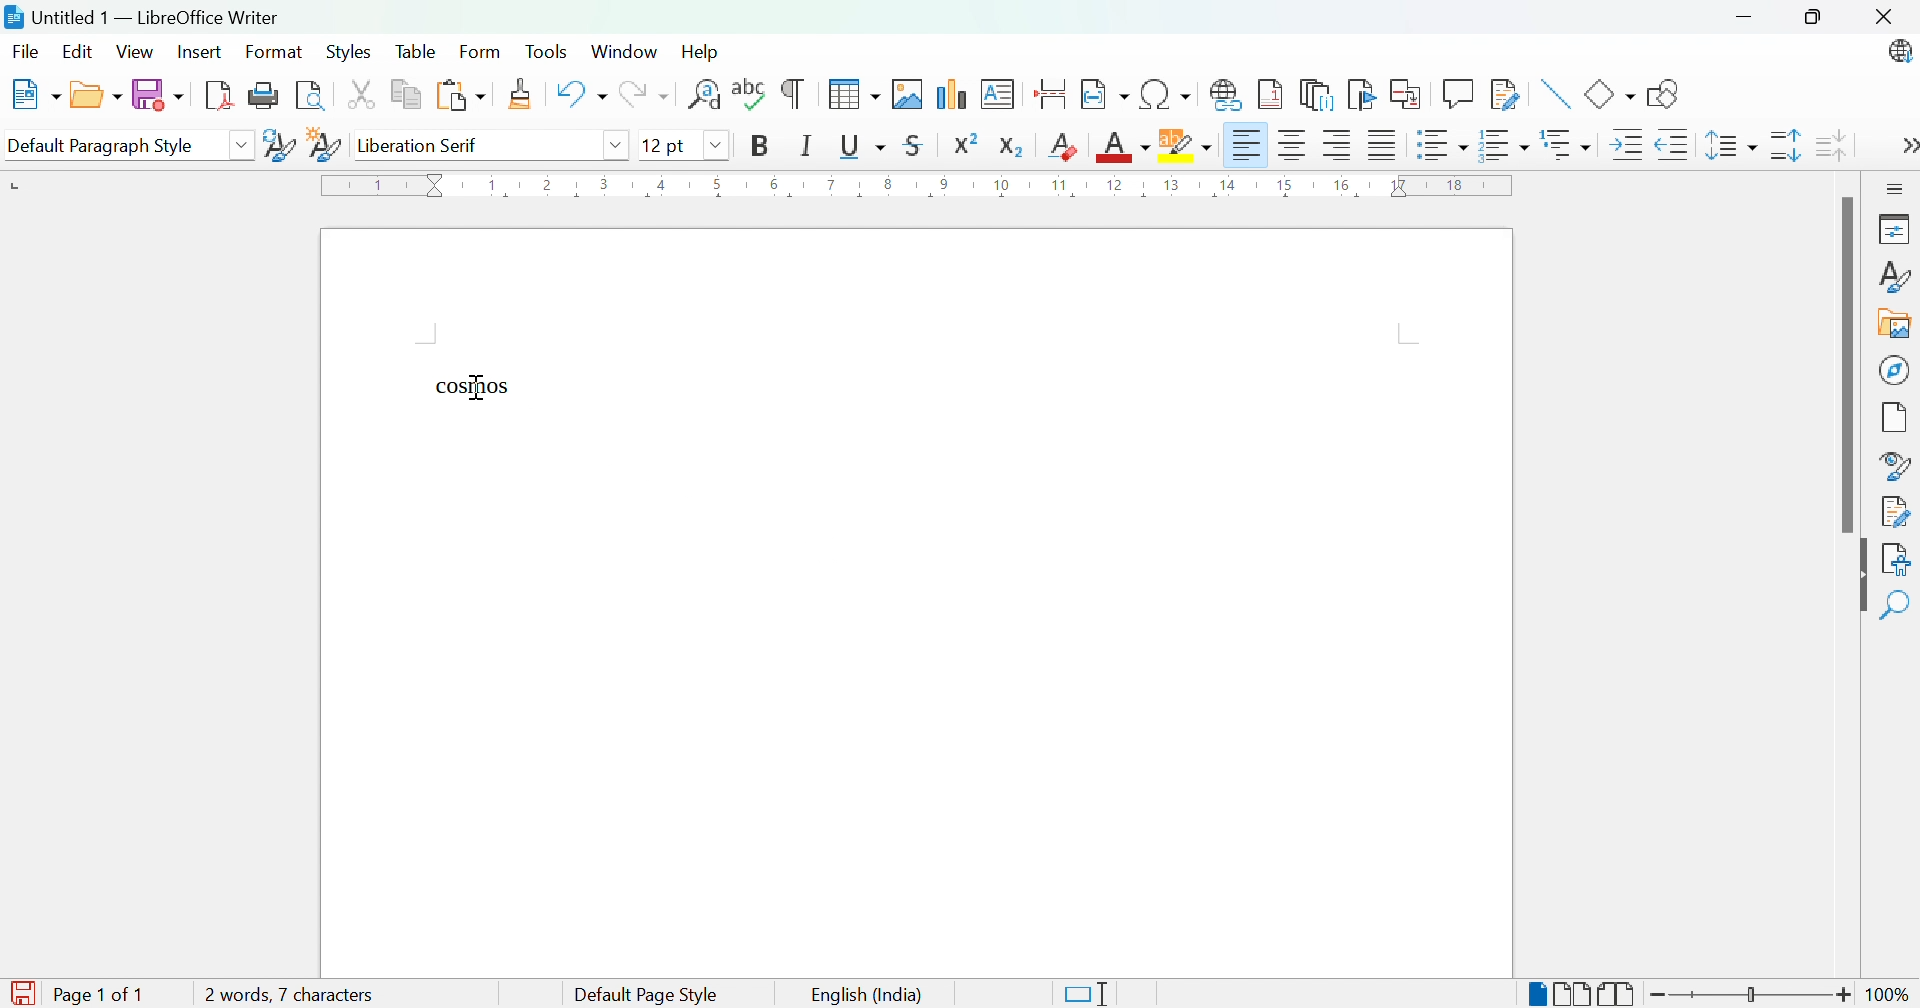 This screenshot has height=1008, width=1920. I want to click on Styles, so click(1894, 278).